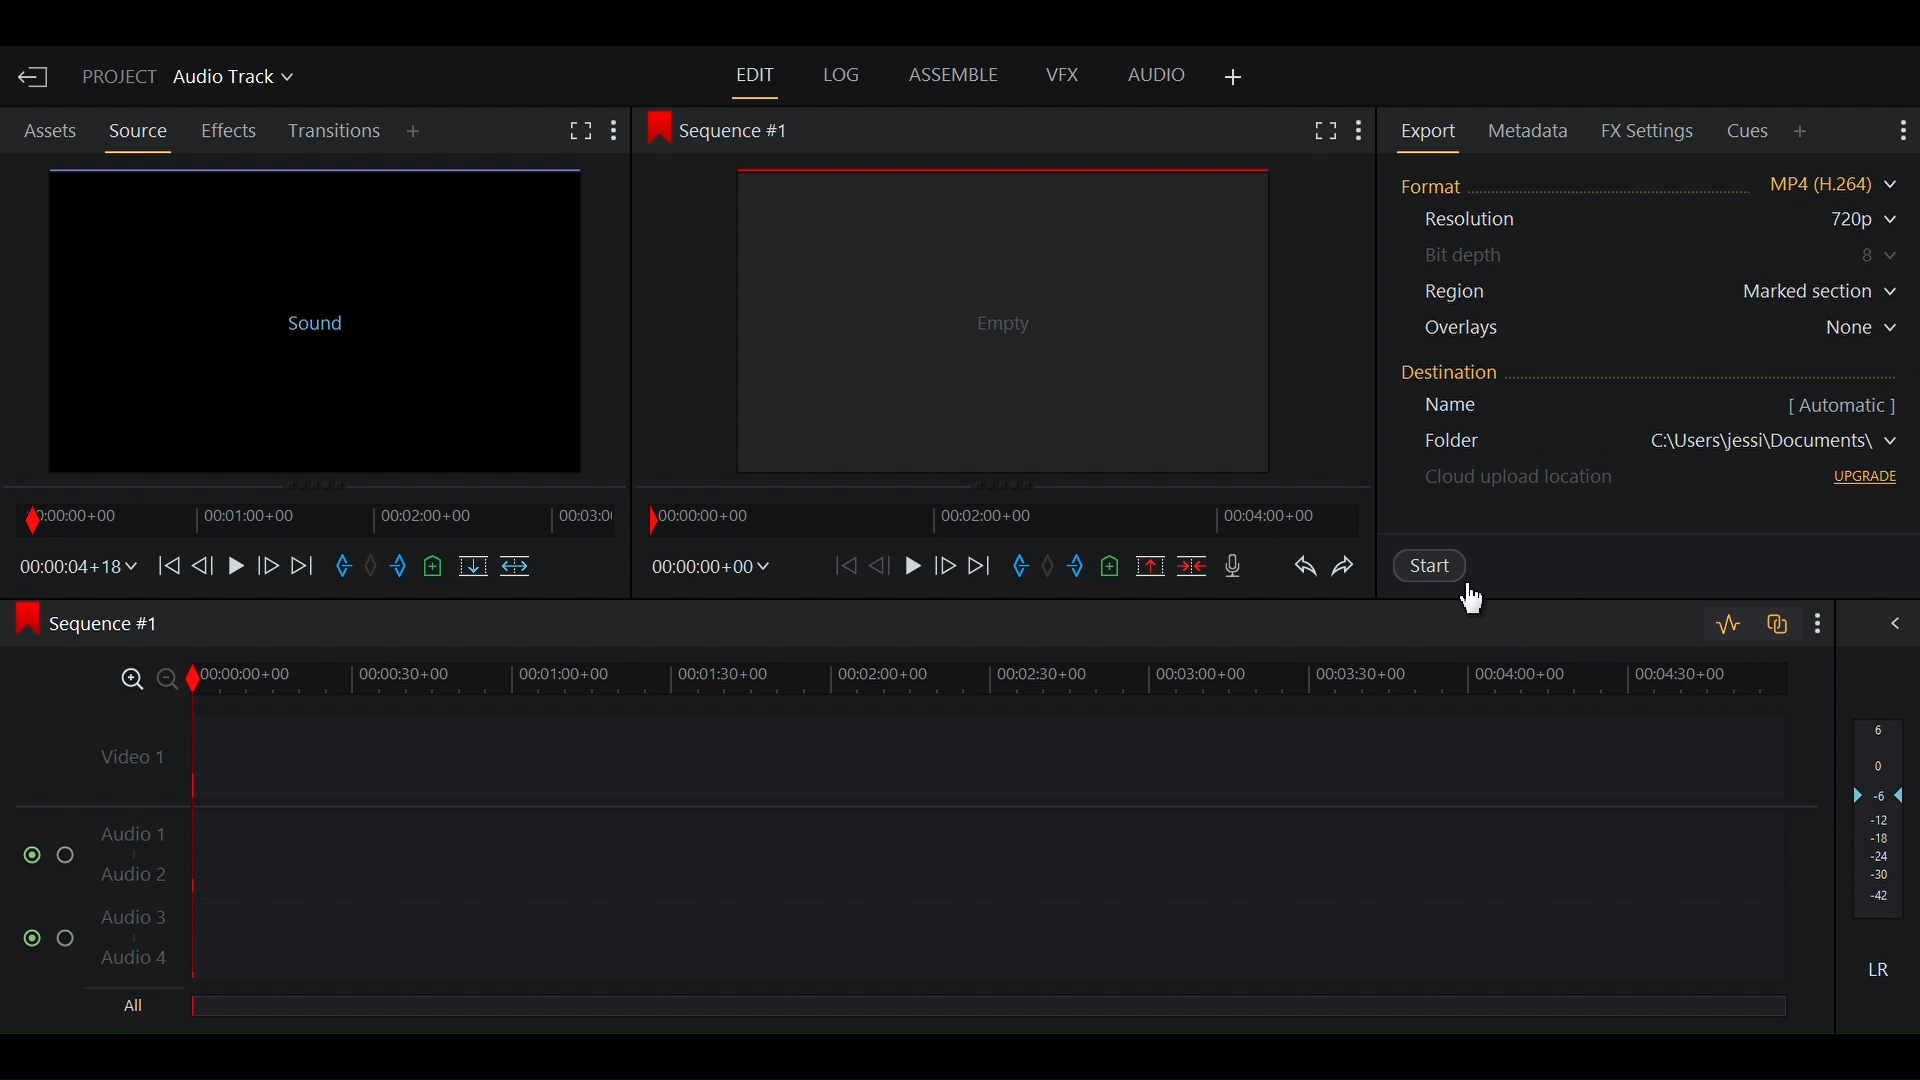 The height and width of the screenshot is (1080, 1920). What do you see at coordinates (1477, 377) in the screenshot?
I see `Destination` at bounding box center [1477, 377].